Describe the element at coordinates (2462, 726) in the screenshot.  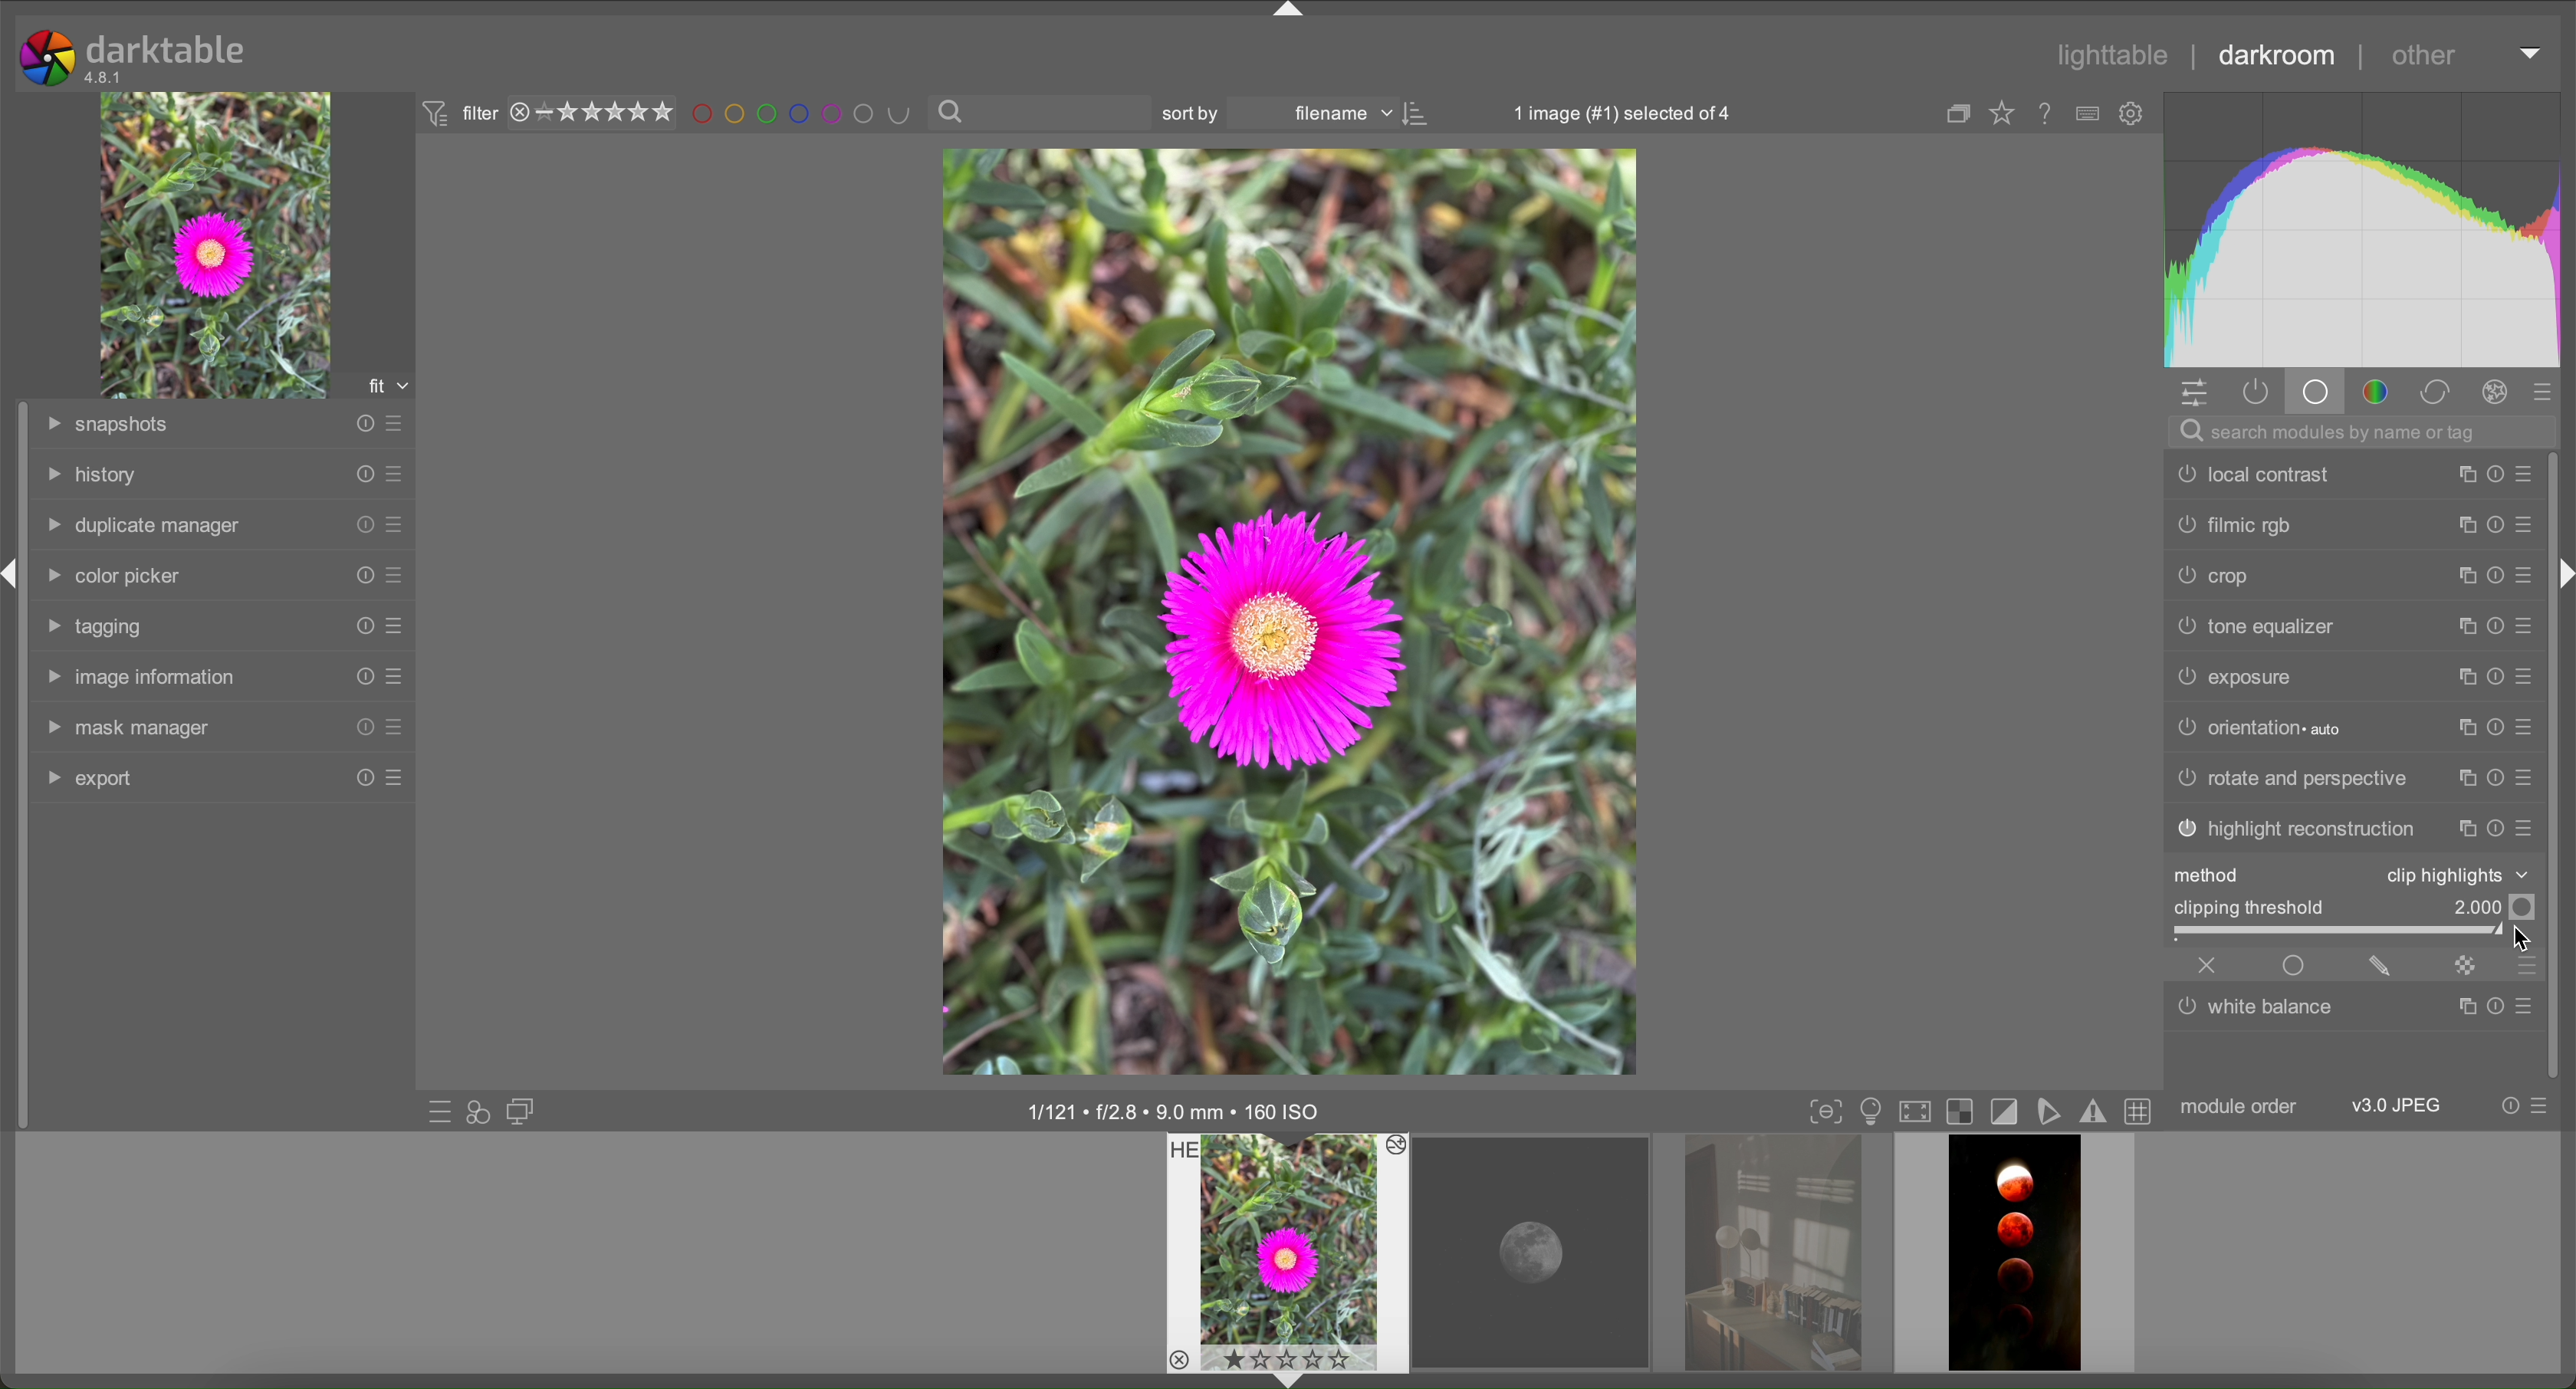
I see `copy` at that location.